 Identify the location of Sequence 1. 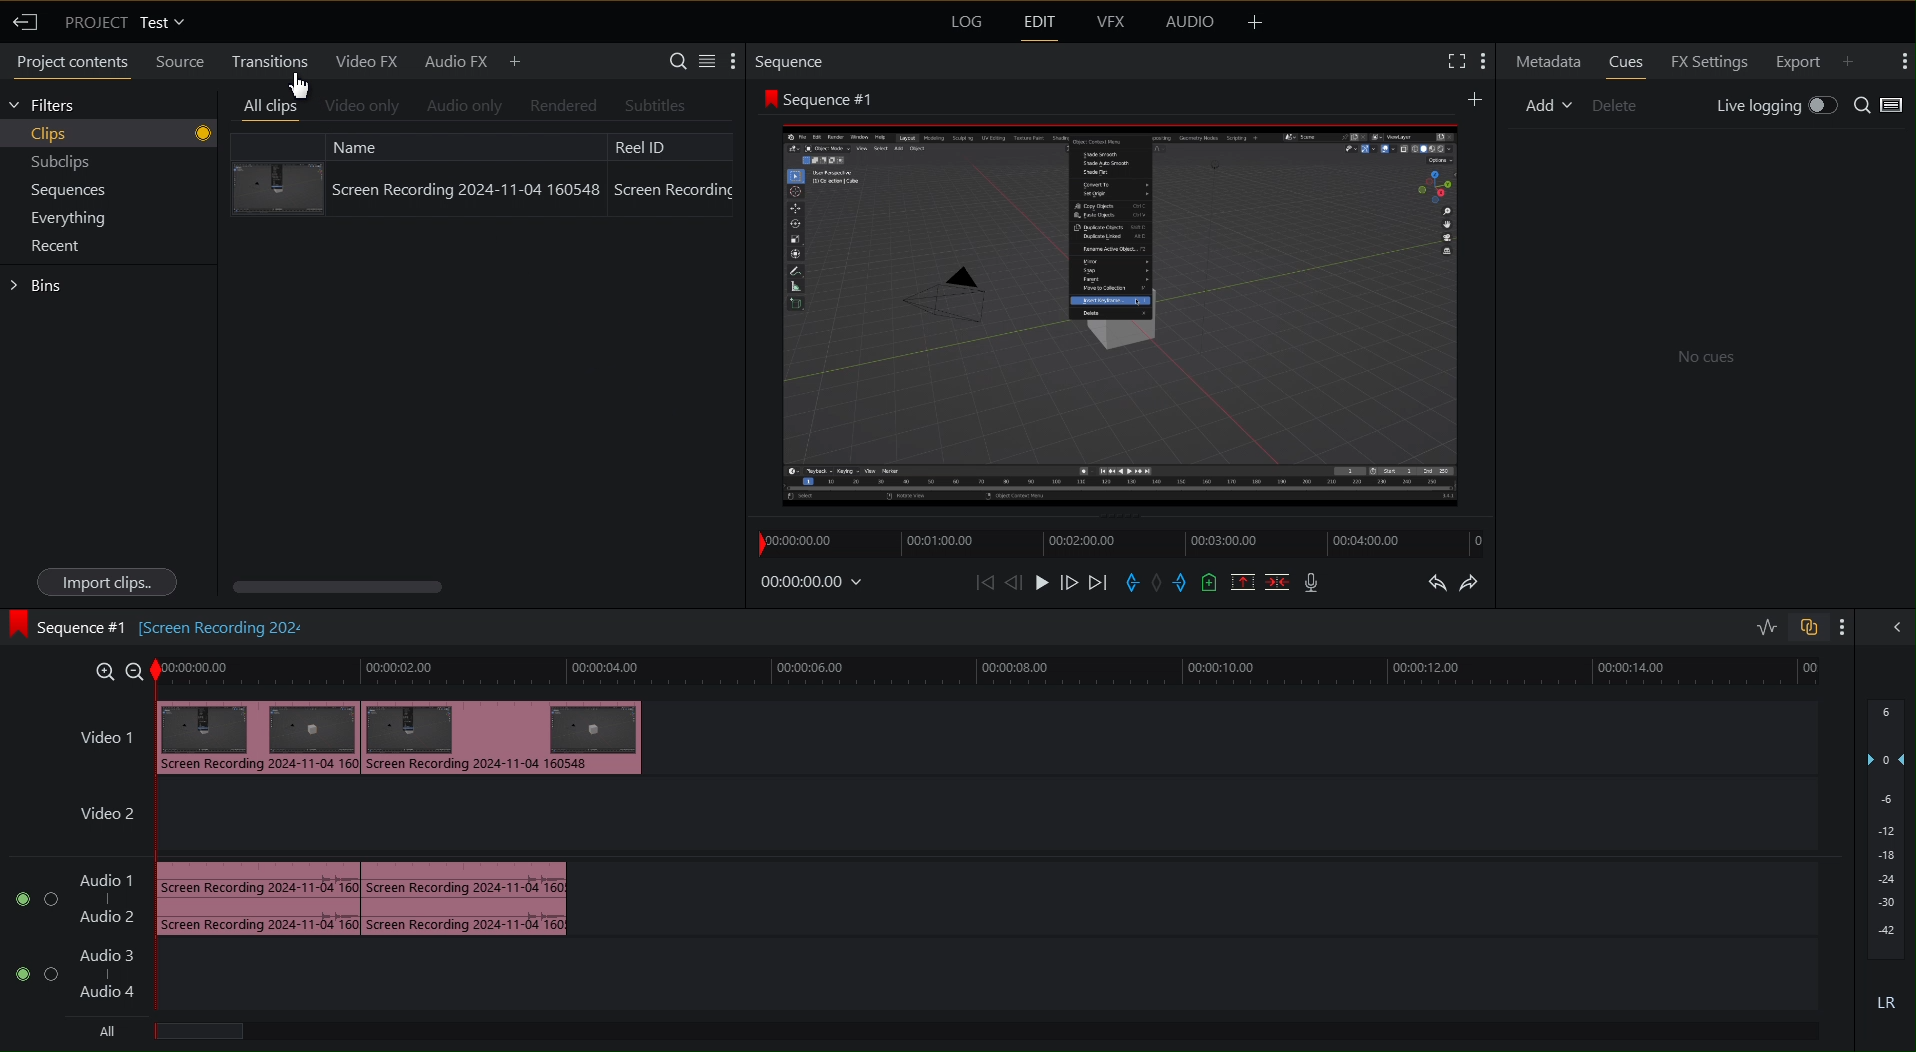
(817, 97).